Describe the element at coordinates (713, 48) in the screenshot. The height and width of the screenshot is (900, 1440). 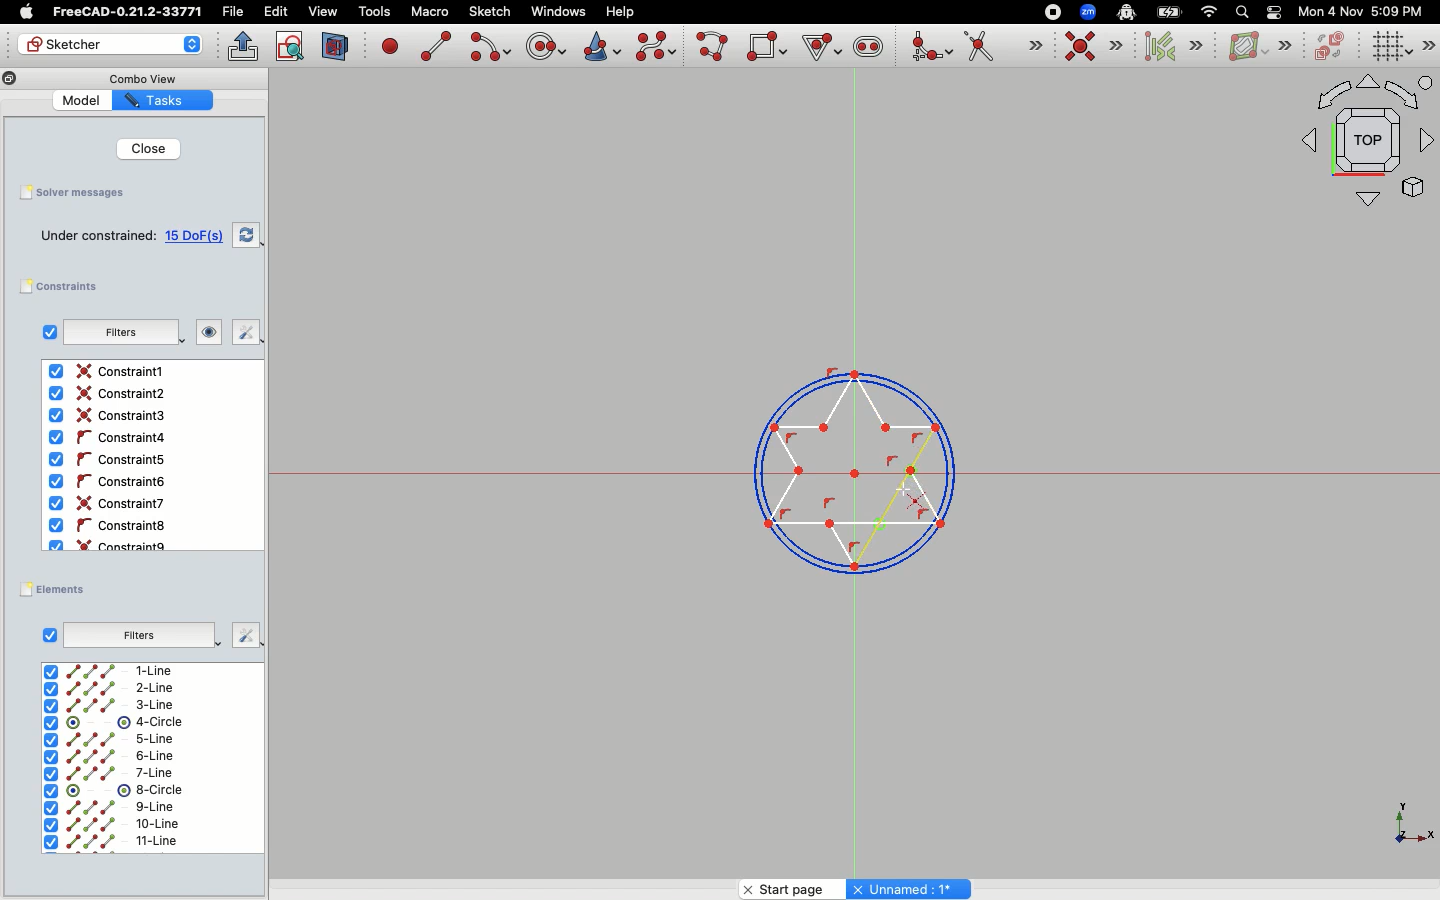
I see `Create poly line` at that location.